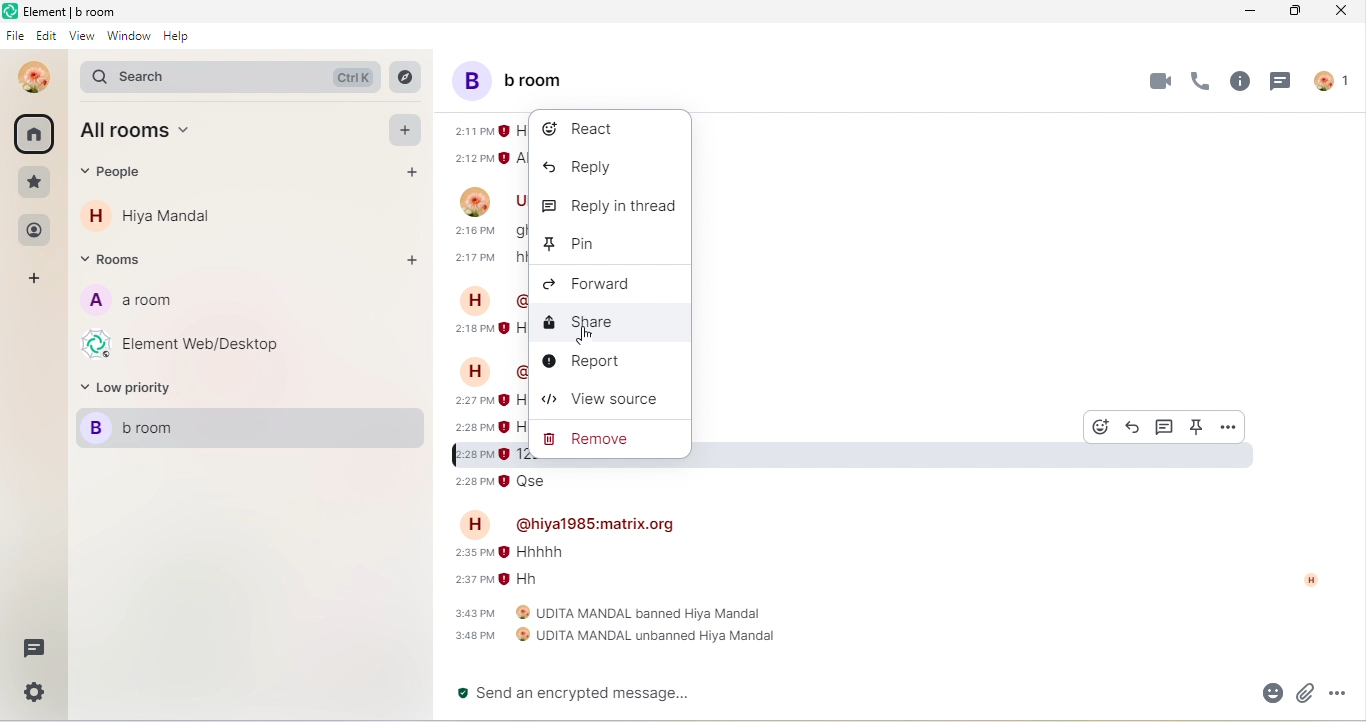  Describe the element at coordinates (35, 182) in the screenshot. I see `favourite` at that location.